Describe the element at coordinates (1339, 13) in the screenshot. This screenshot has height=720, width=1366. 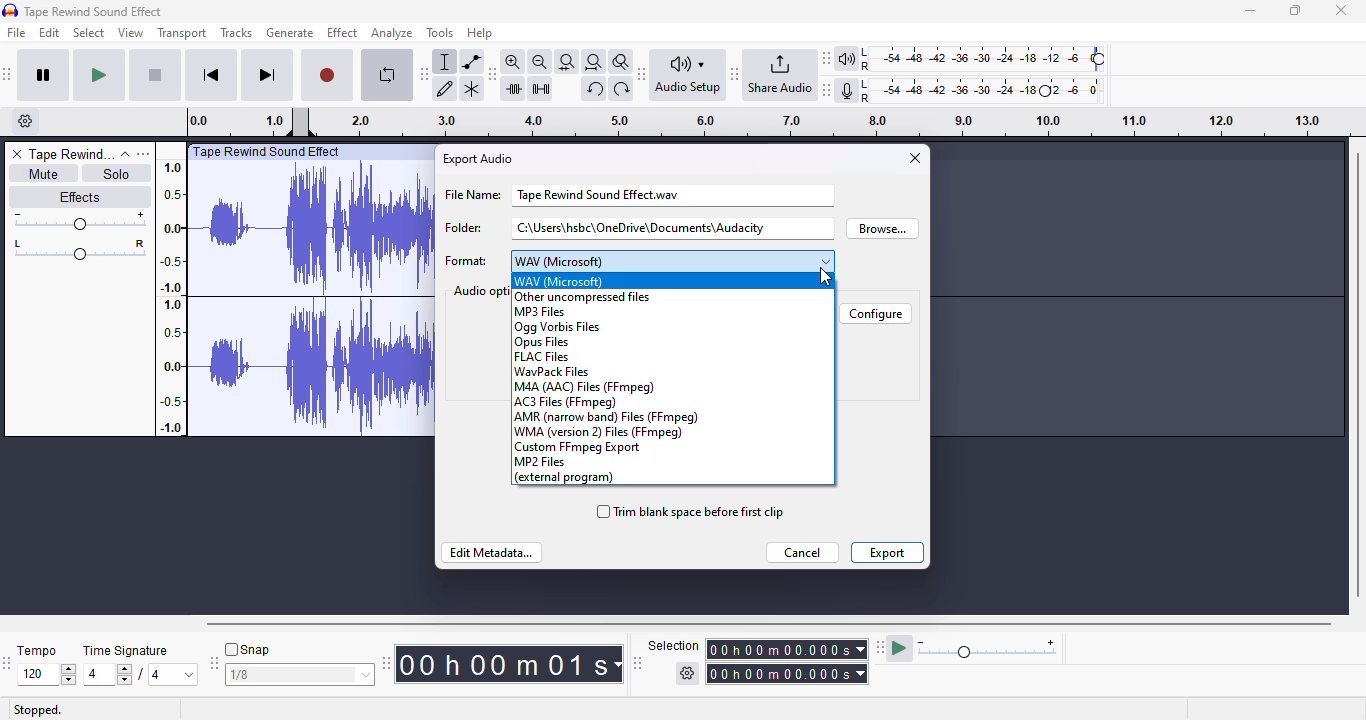
I see `Close` at that location.